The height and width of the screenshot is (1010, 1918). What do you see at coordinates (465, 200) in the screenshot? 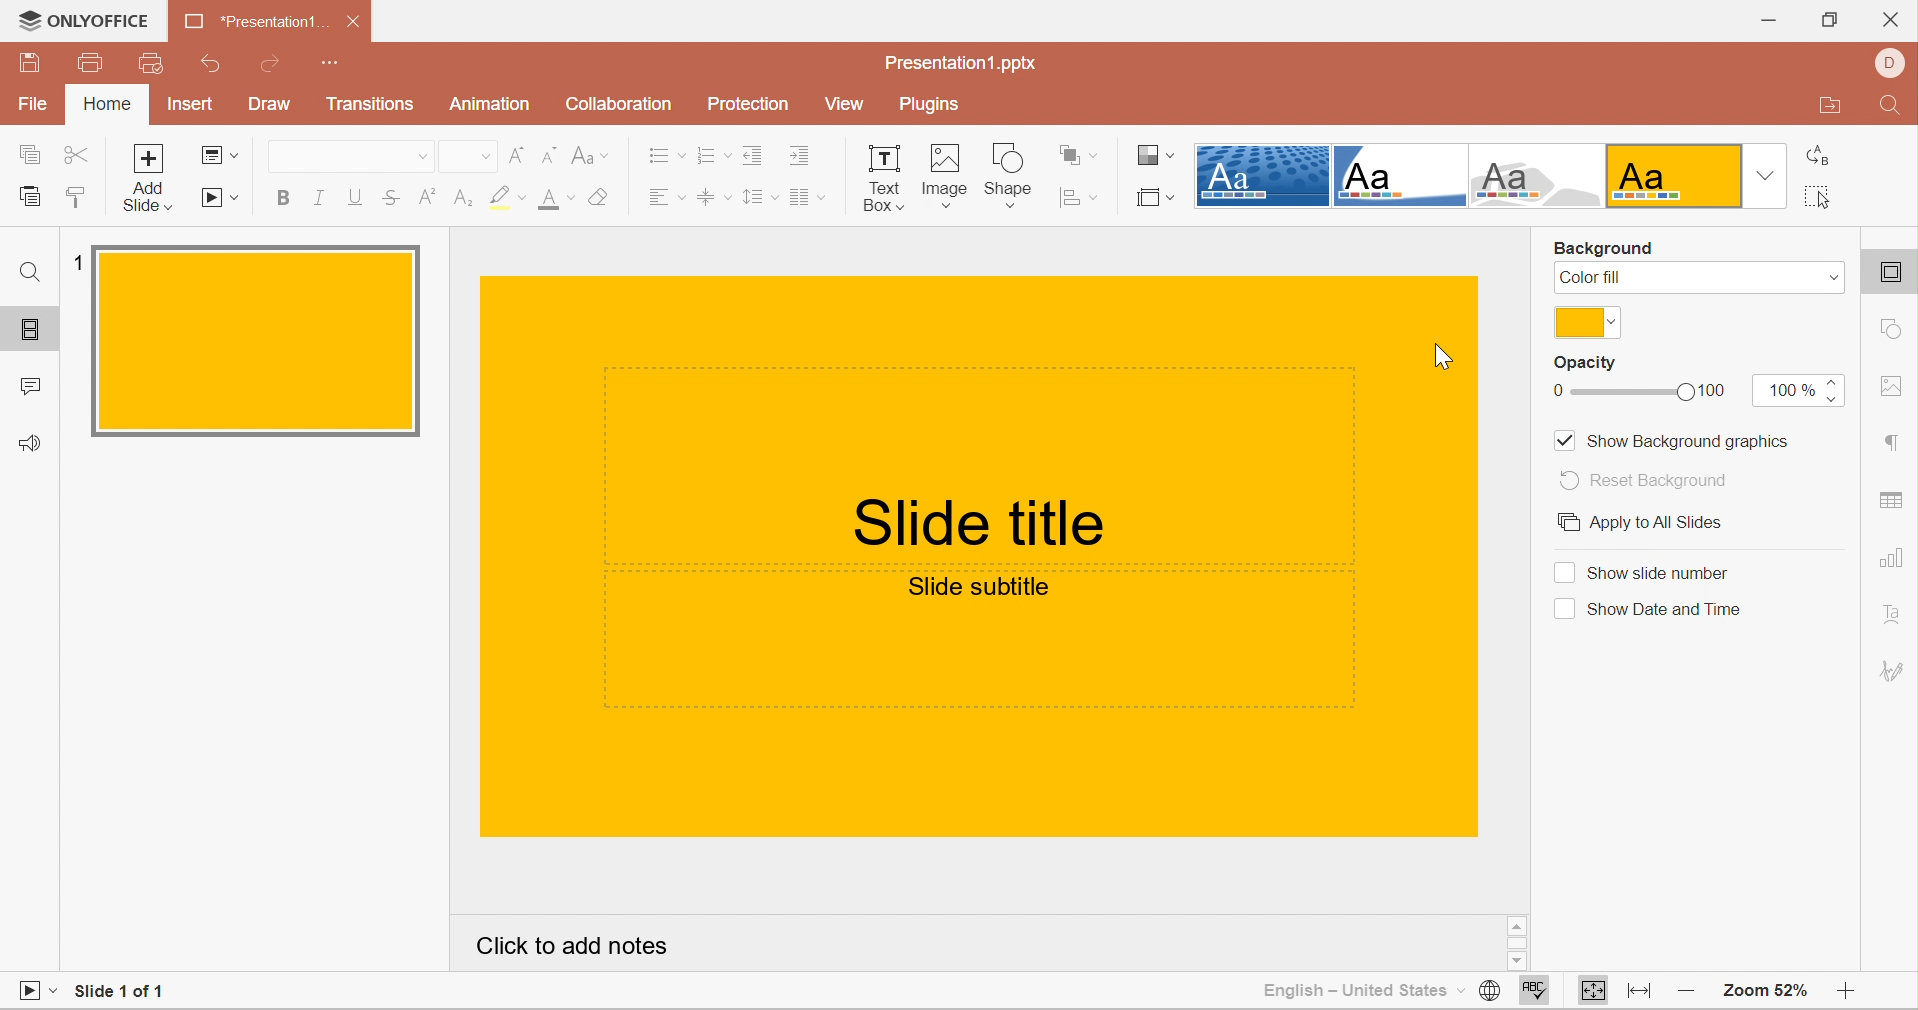
I see `Subscript` at bounding box center [465, 200].